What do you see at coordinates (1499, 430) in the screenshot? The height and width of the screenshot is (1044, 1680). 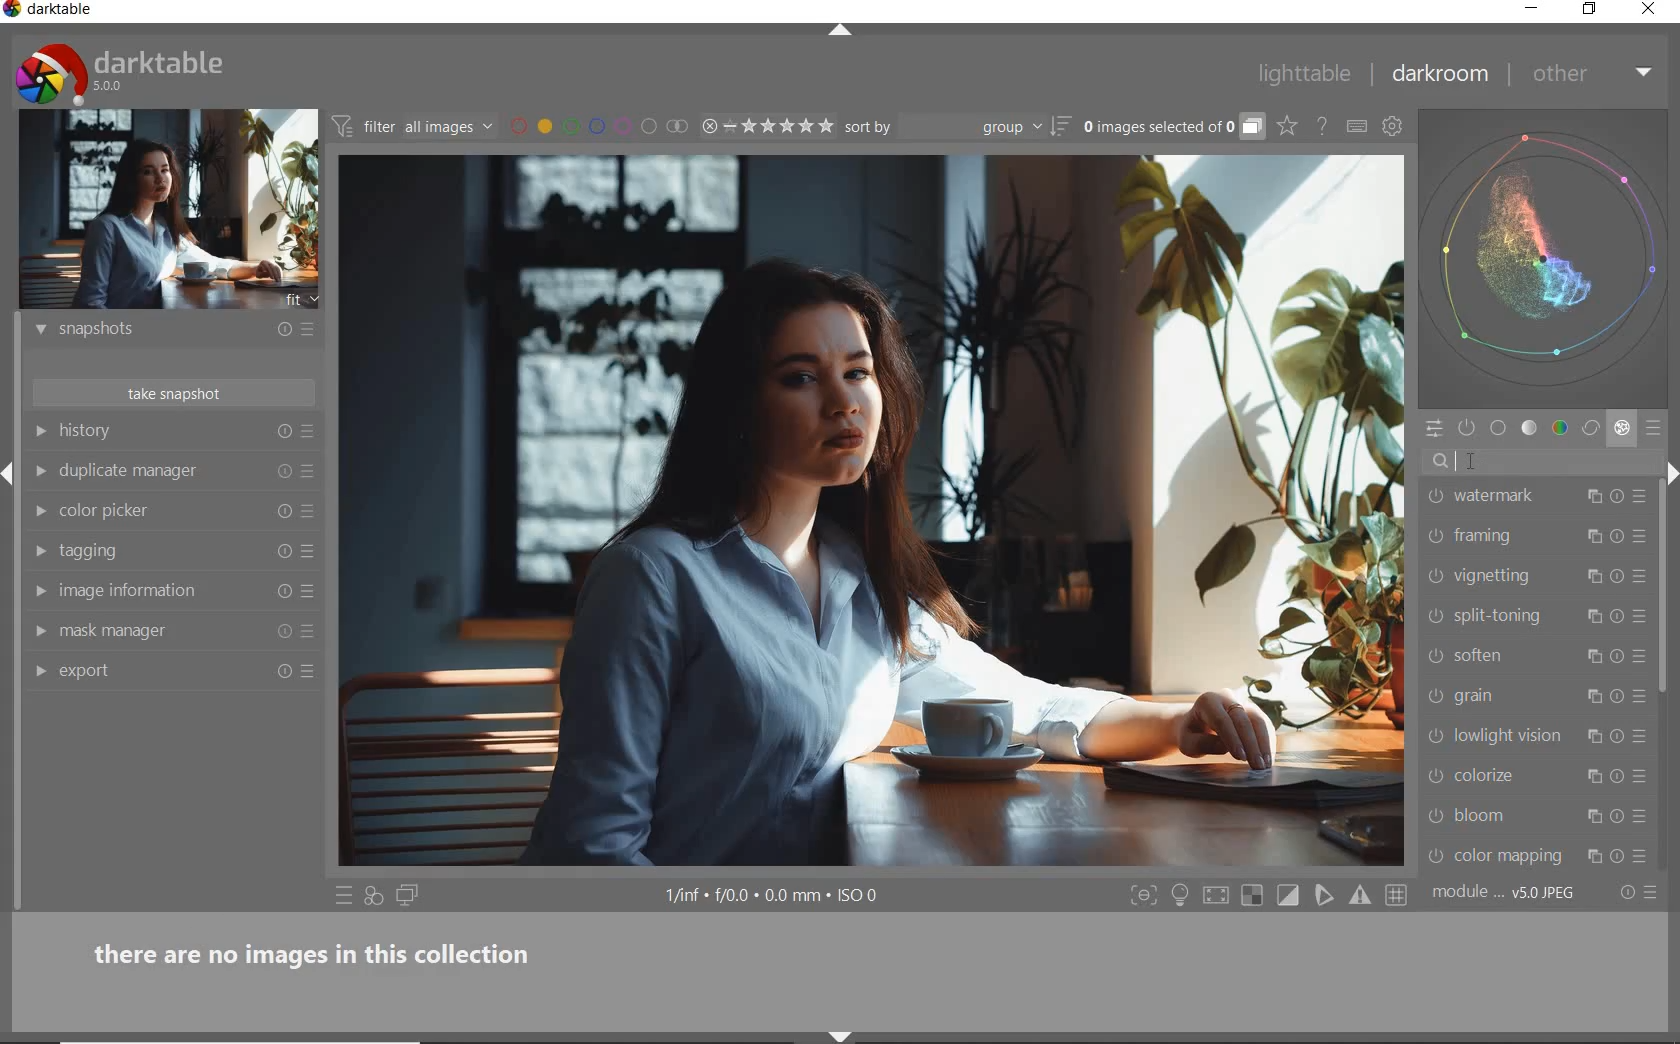 I see `base` at bounding box center [1499, 430].